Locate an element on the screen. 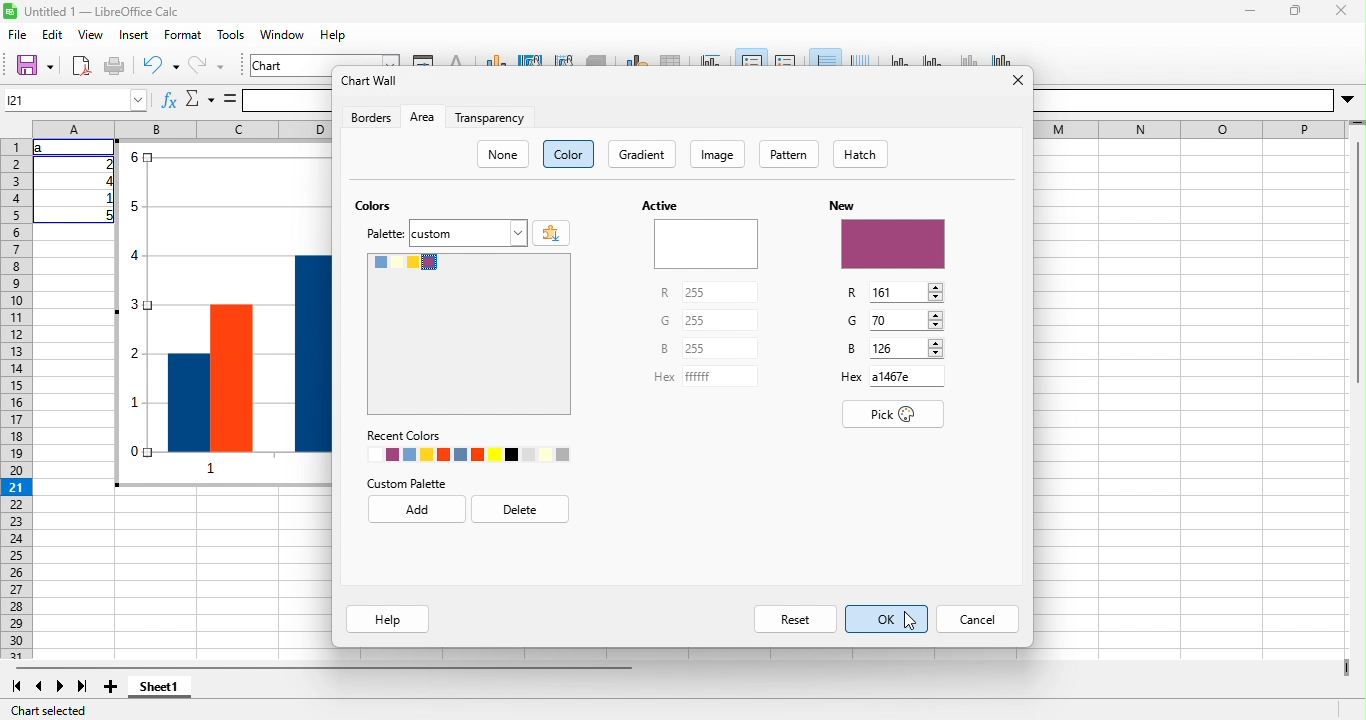 The image size is (1366, 720). title is located at coordinates (712, 59).